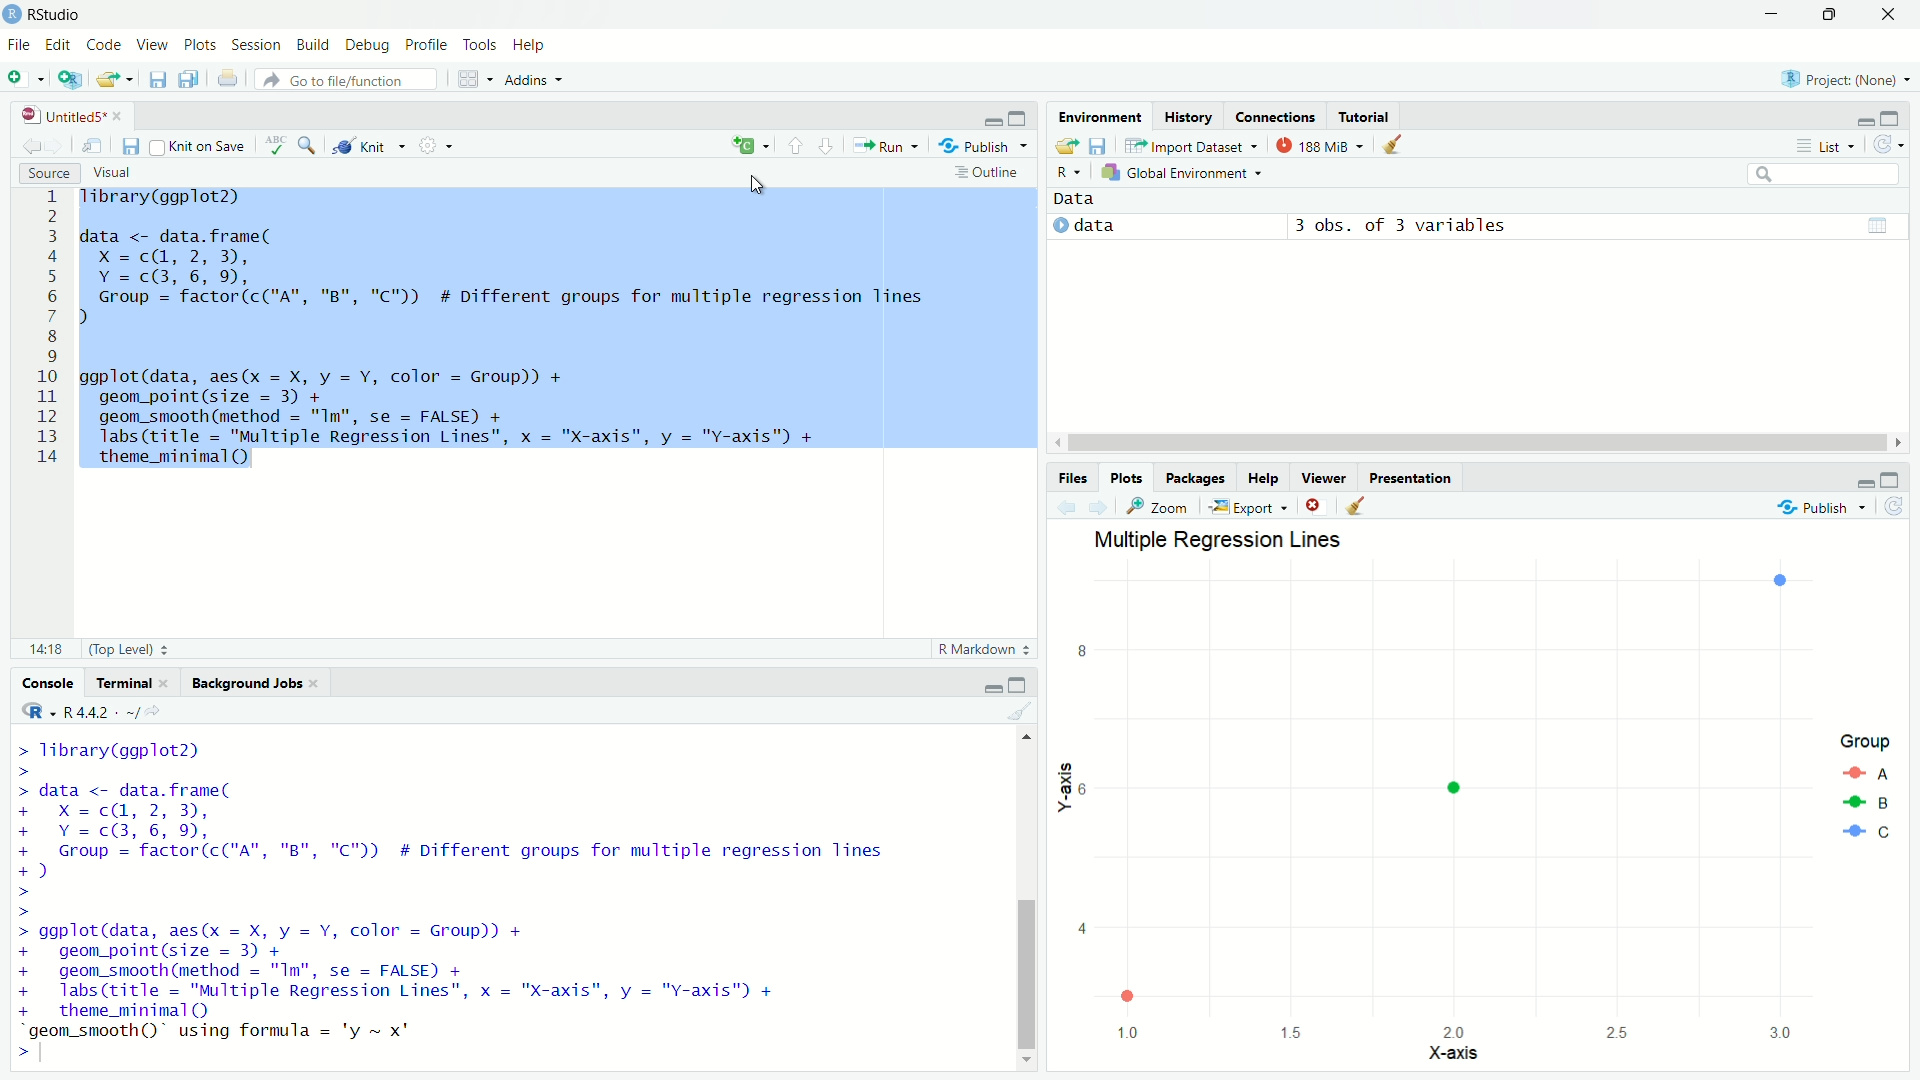 The image size is (1920, 1080). What do you see at coordinates (1067, 145) in the screenshot?
I see `export` at bounding box center [1067, 145].